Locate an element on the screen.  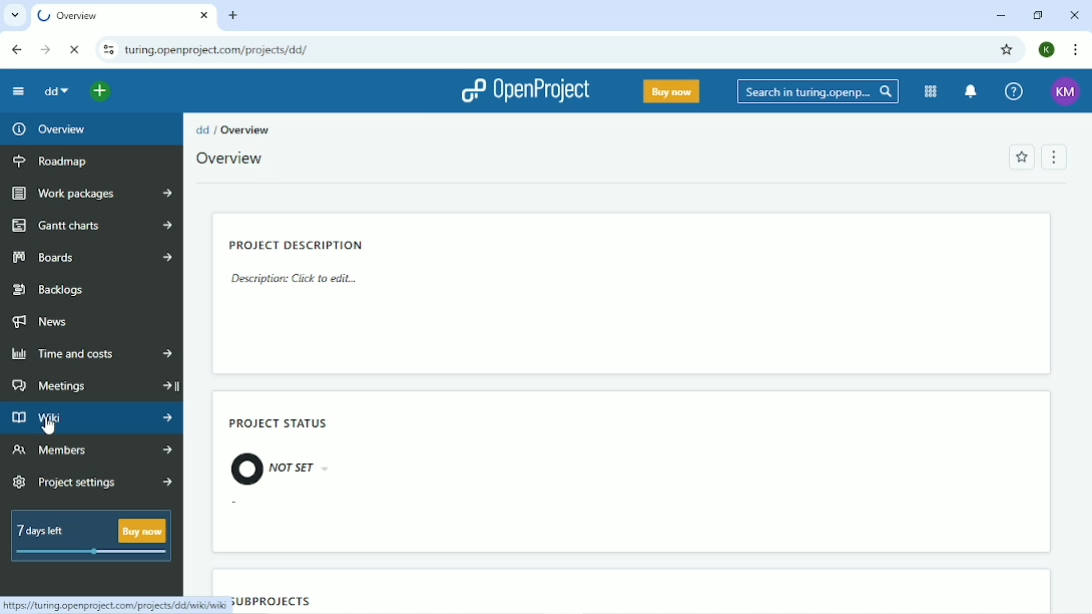
Boards is located at coordinates (70, 258).